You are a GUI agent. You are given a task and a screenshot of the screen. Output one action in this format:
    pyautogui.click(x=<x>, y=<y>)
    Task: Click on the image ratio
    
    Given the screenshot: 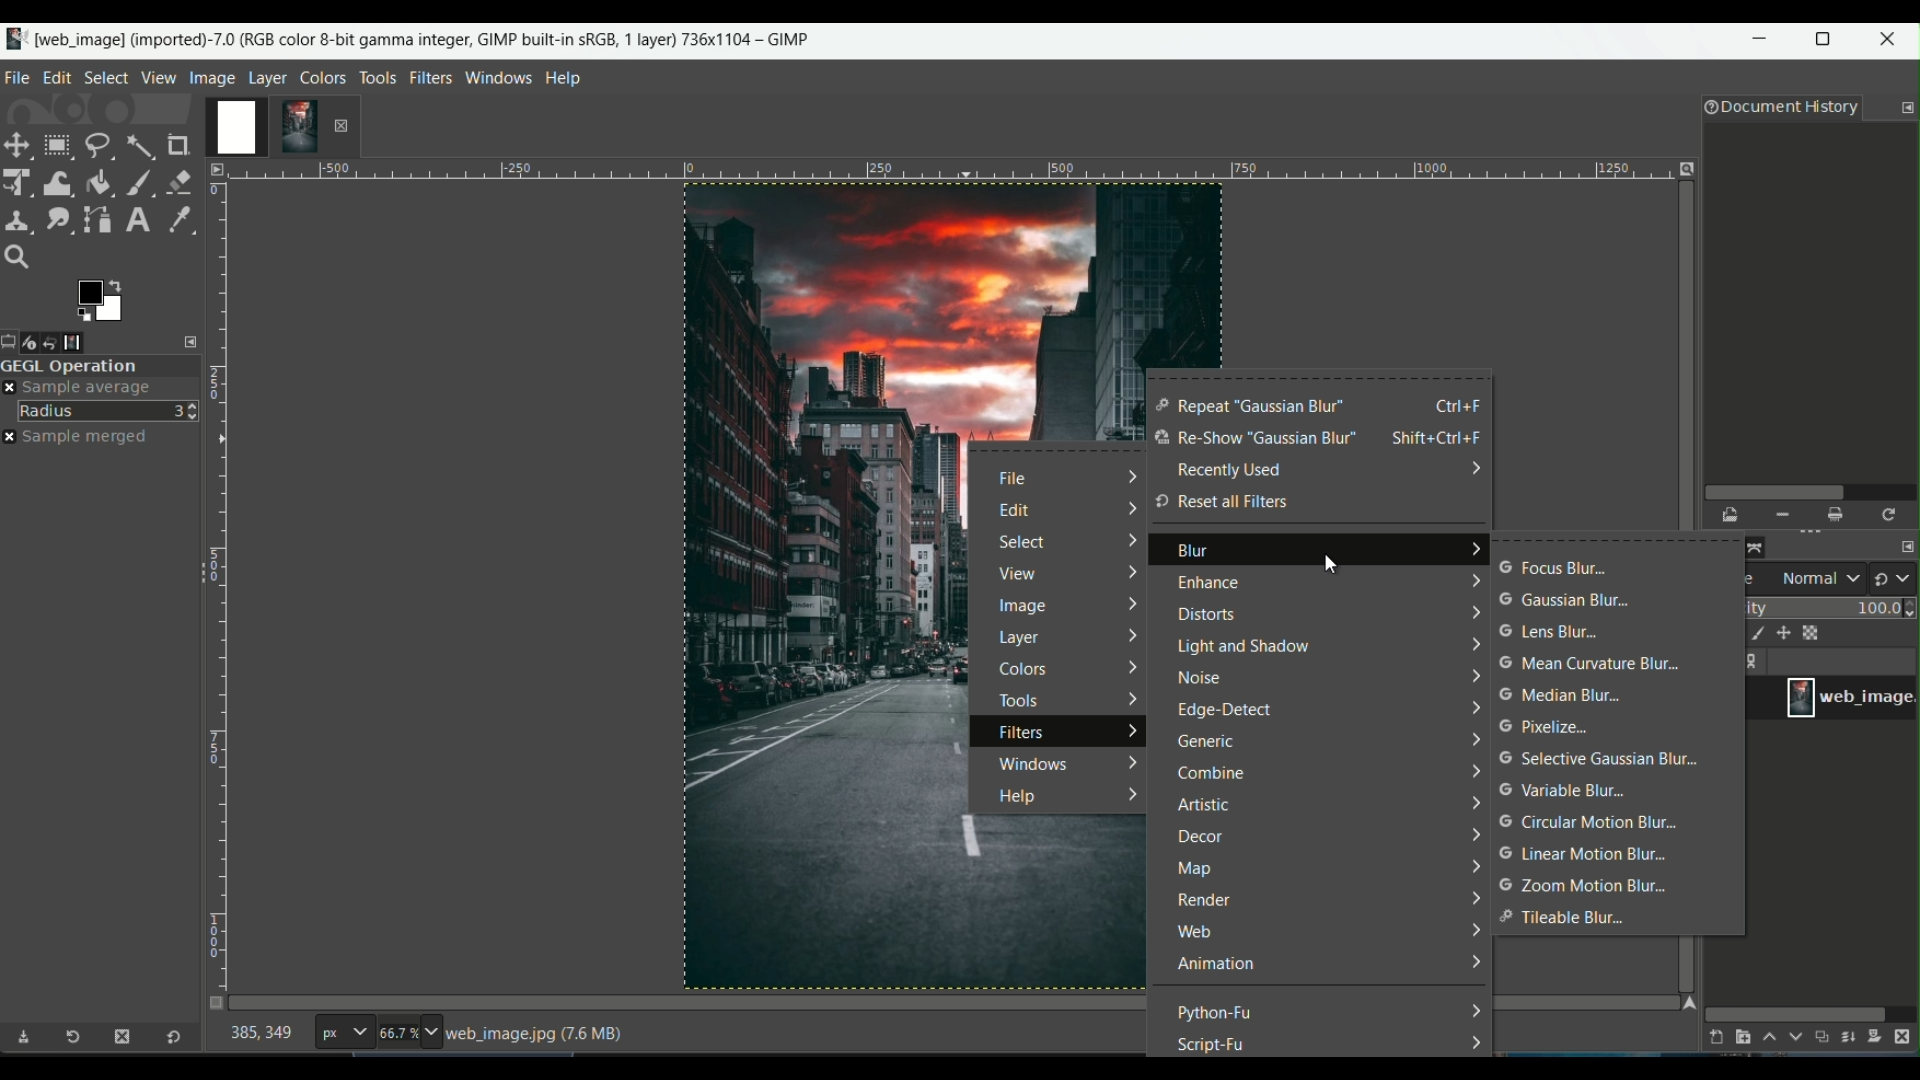 What is the action you would take?
    pyautogui.click(x=407, y=1035)
    